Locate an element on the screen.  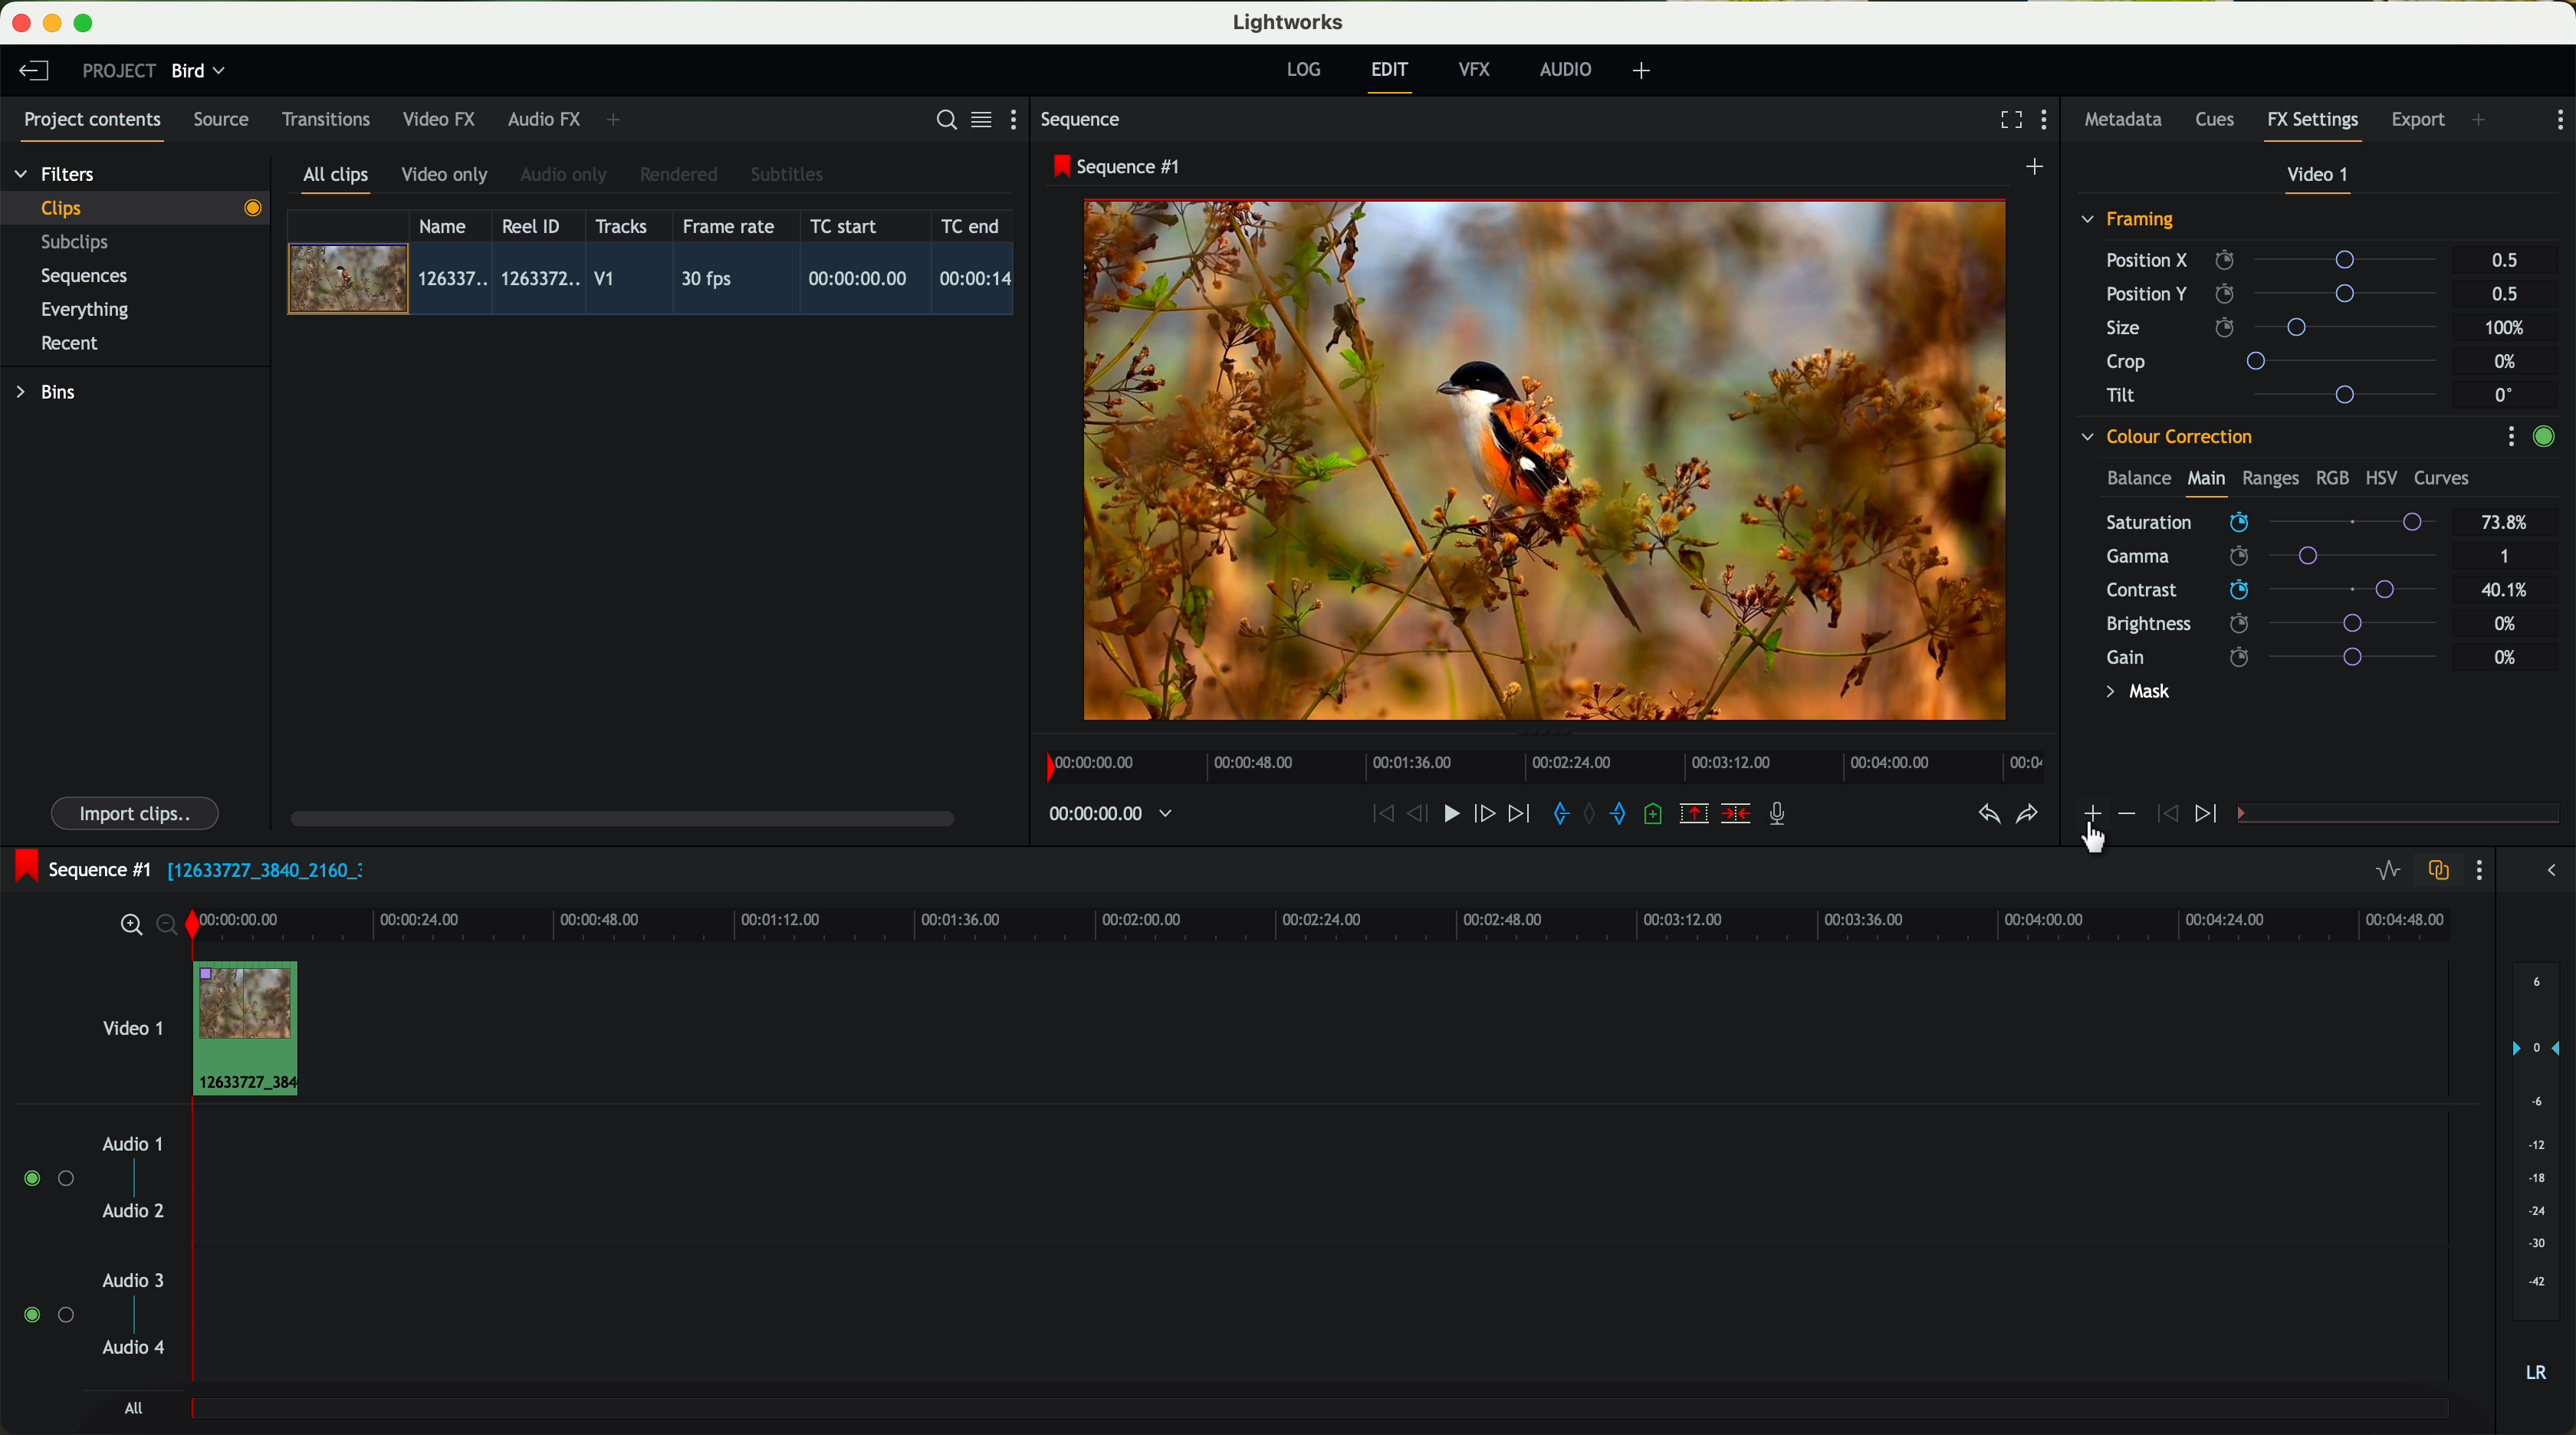
transitions is located at coordinates (325, 119).